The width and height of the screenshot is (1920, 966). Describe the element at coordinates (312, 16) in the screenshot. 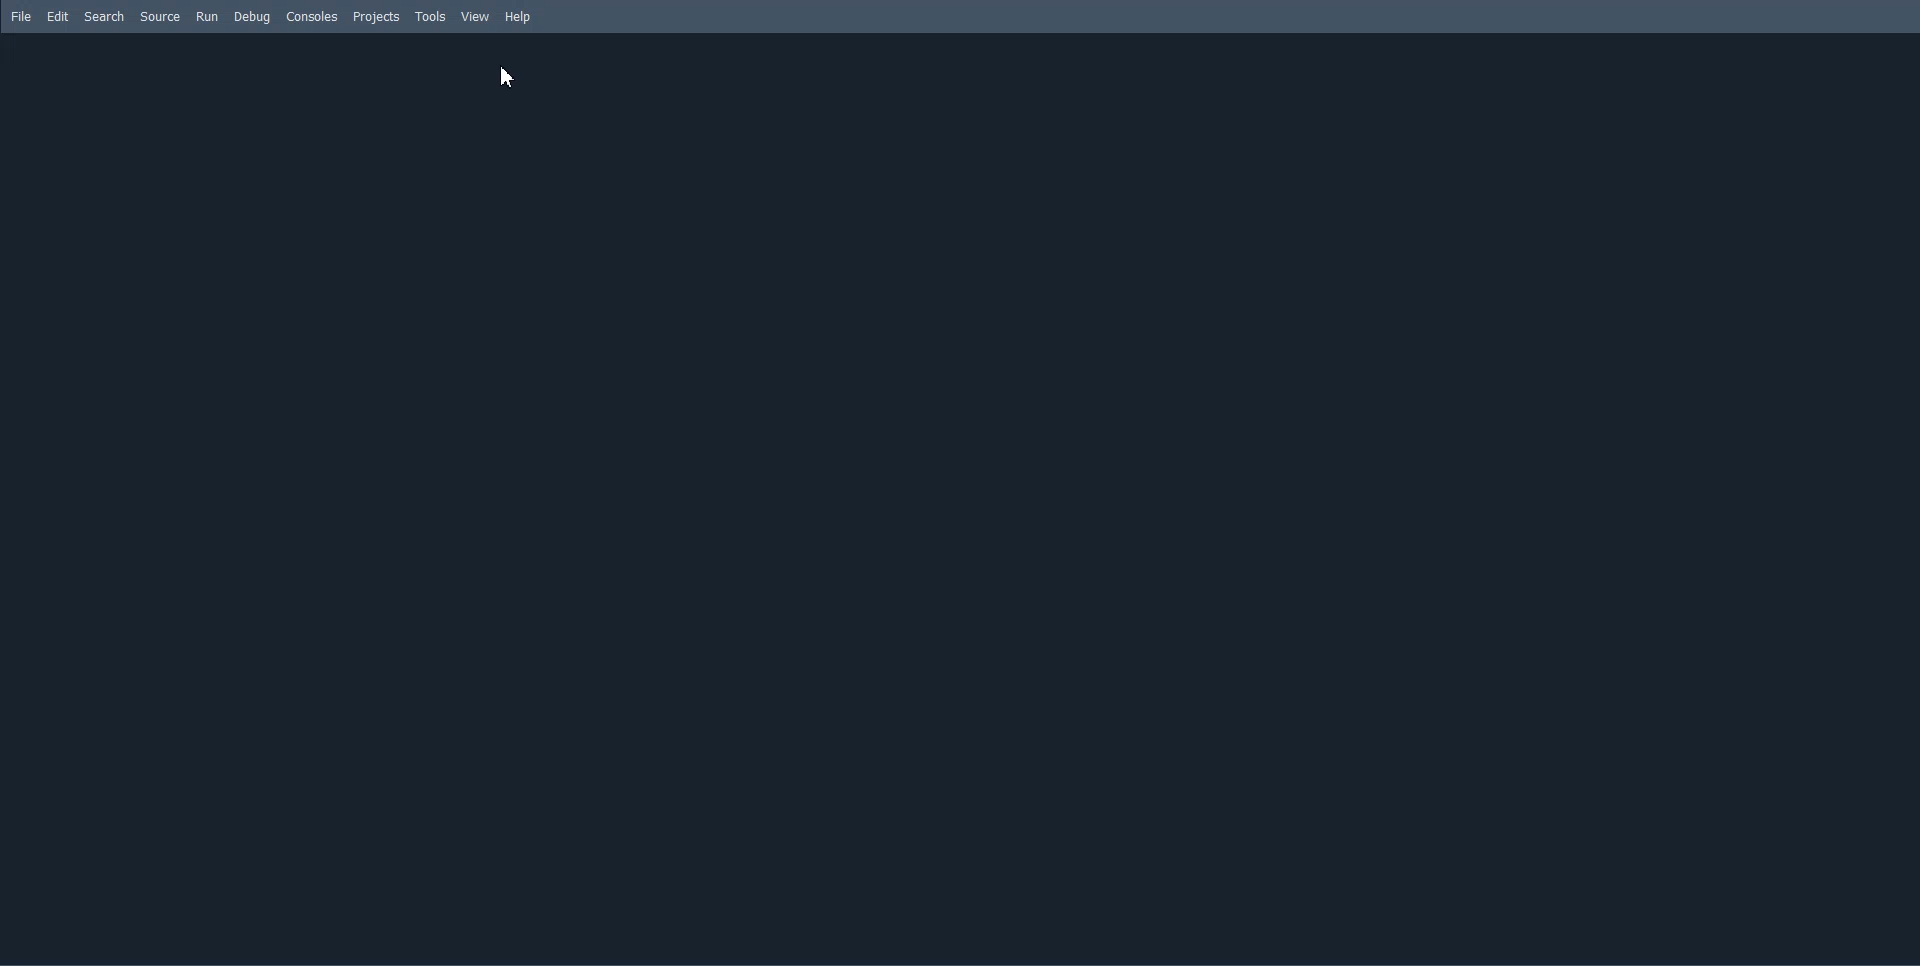

I see `Consoles` at that location.